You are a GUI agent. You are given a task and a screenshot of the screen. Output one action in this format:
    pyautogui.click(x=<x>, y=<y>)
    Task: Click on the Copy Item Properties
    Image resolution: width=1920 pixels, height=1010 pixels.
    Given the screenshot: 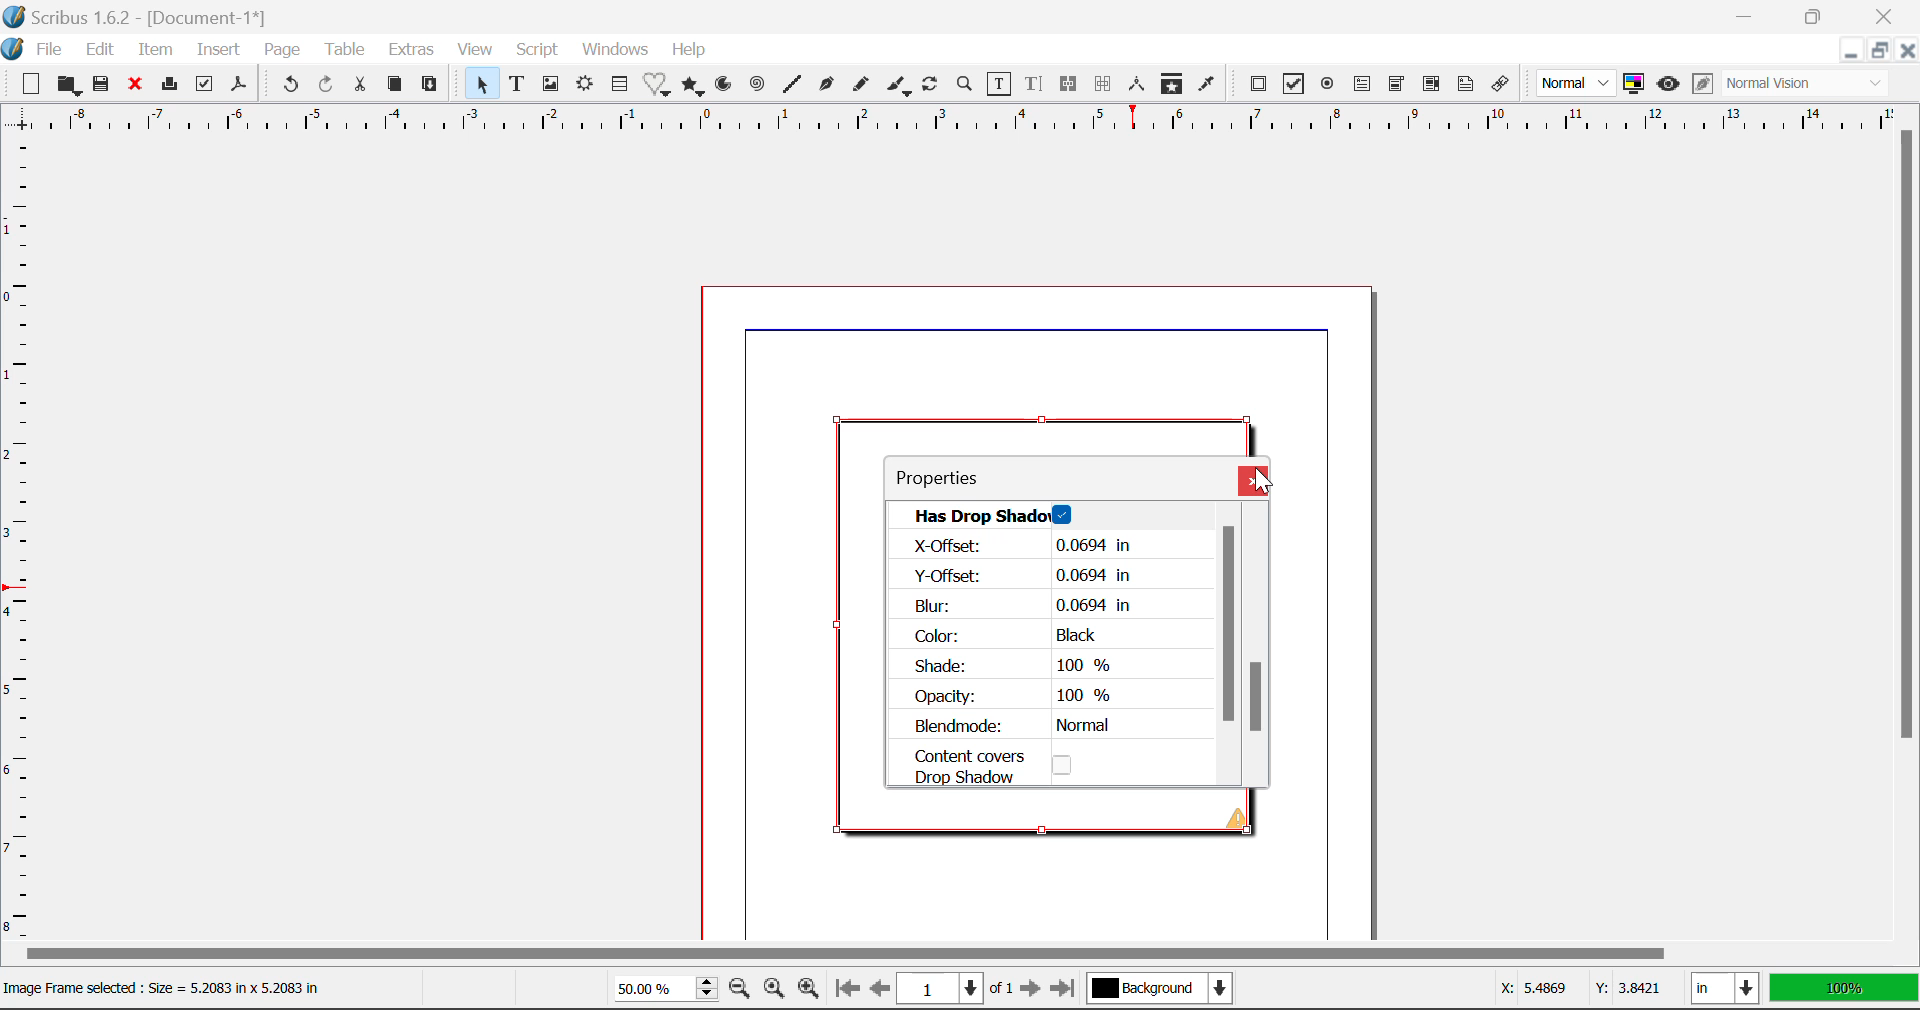 What is the action you would take?
    pyautogui.click(x=1169, y=84)
    